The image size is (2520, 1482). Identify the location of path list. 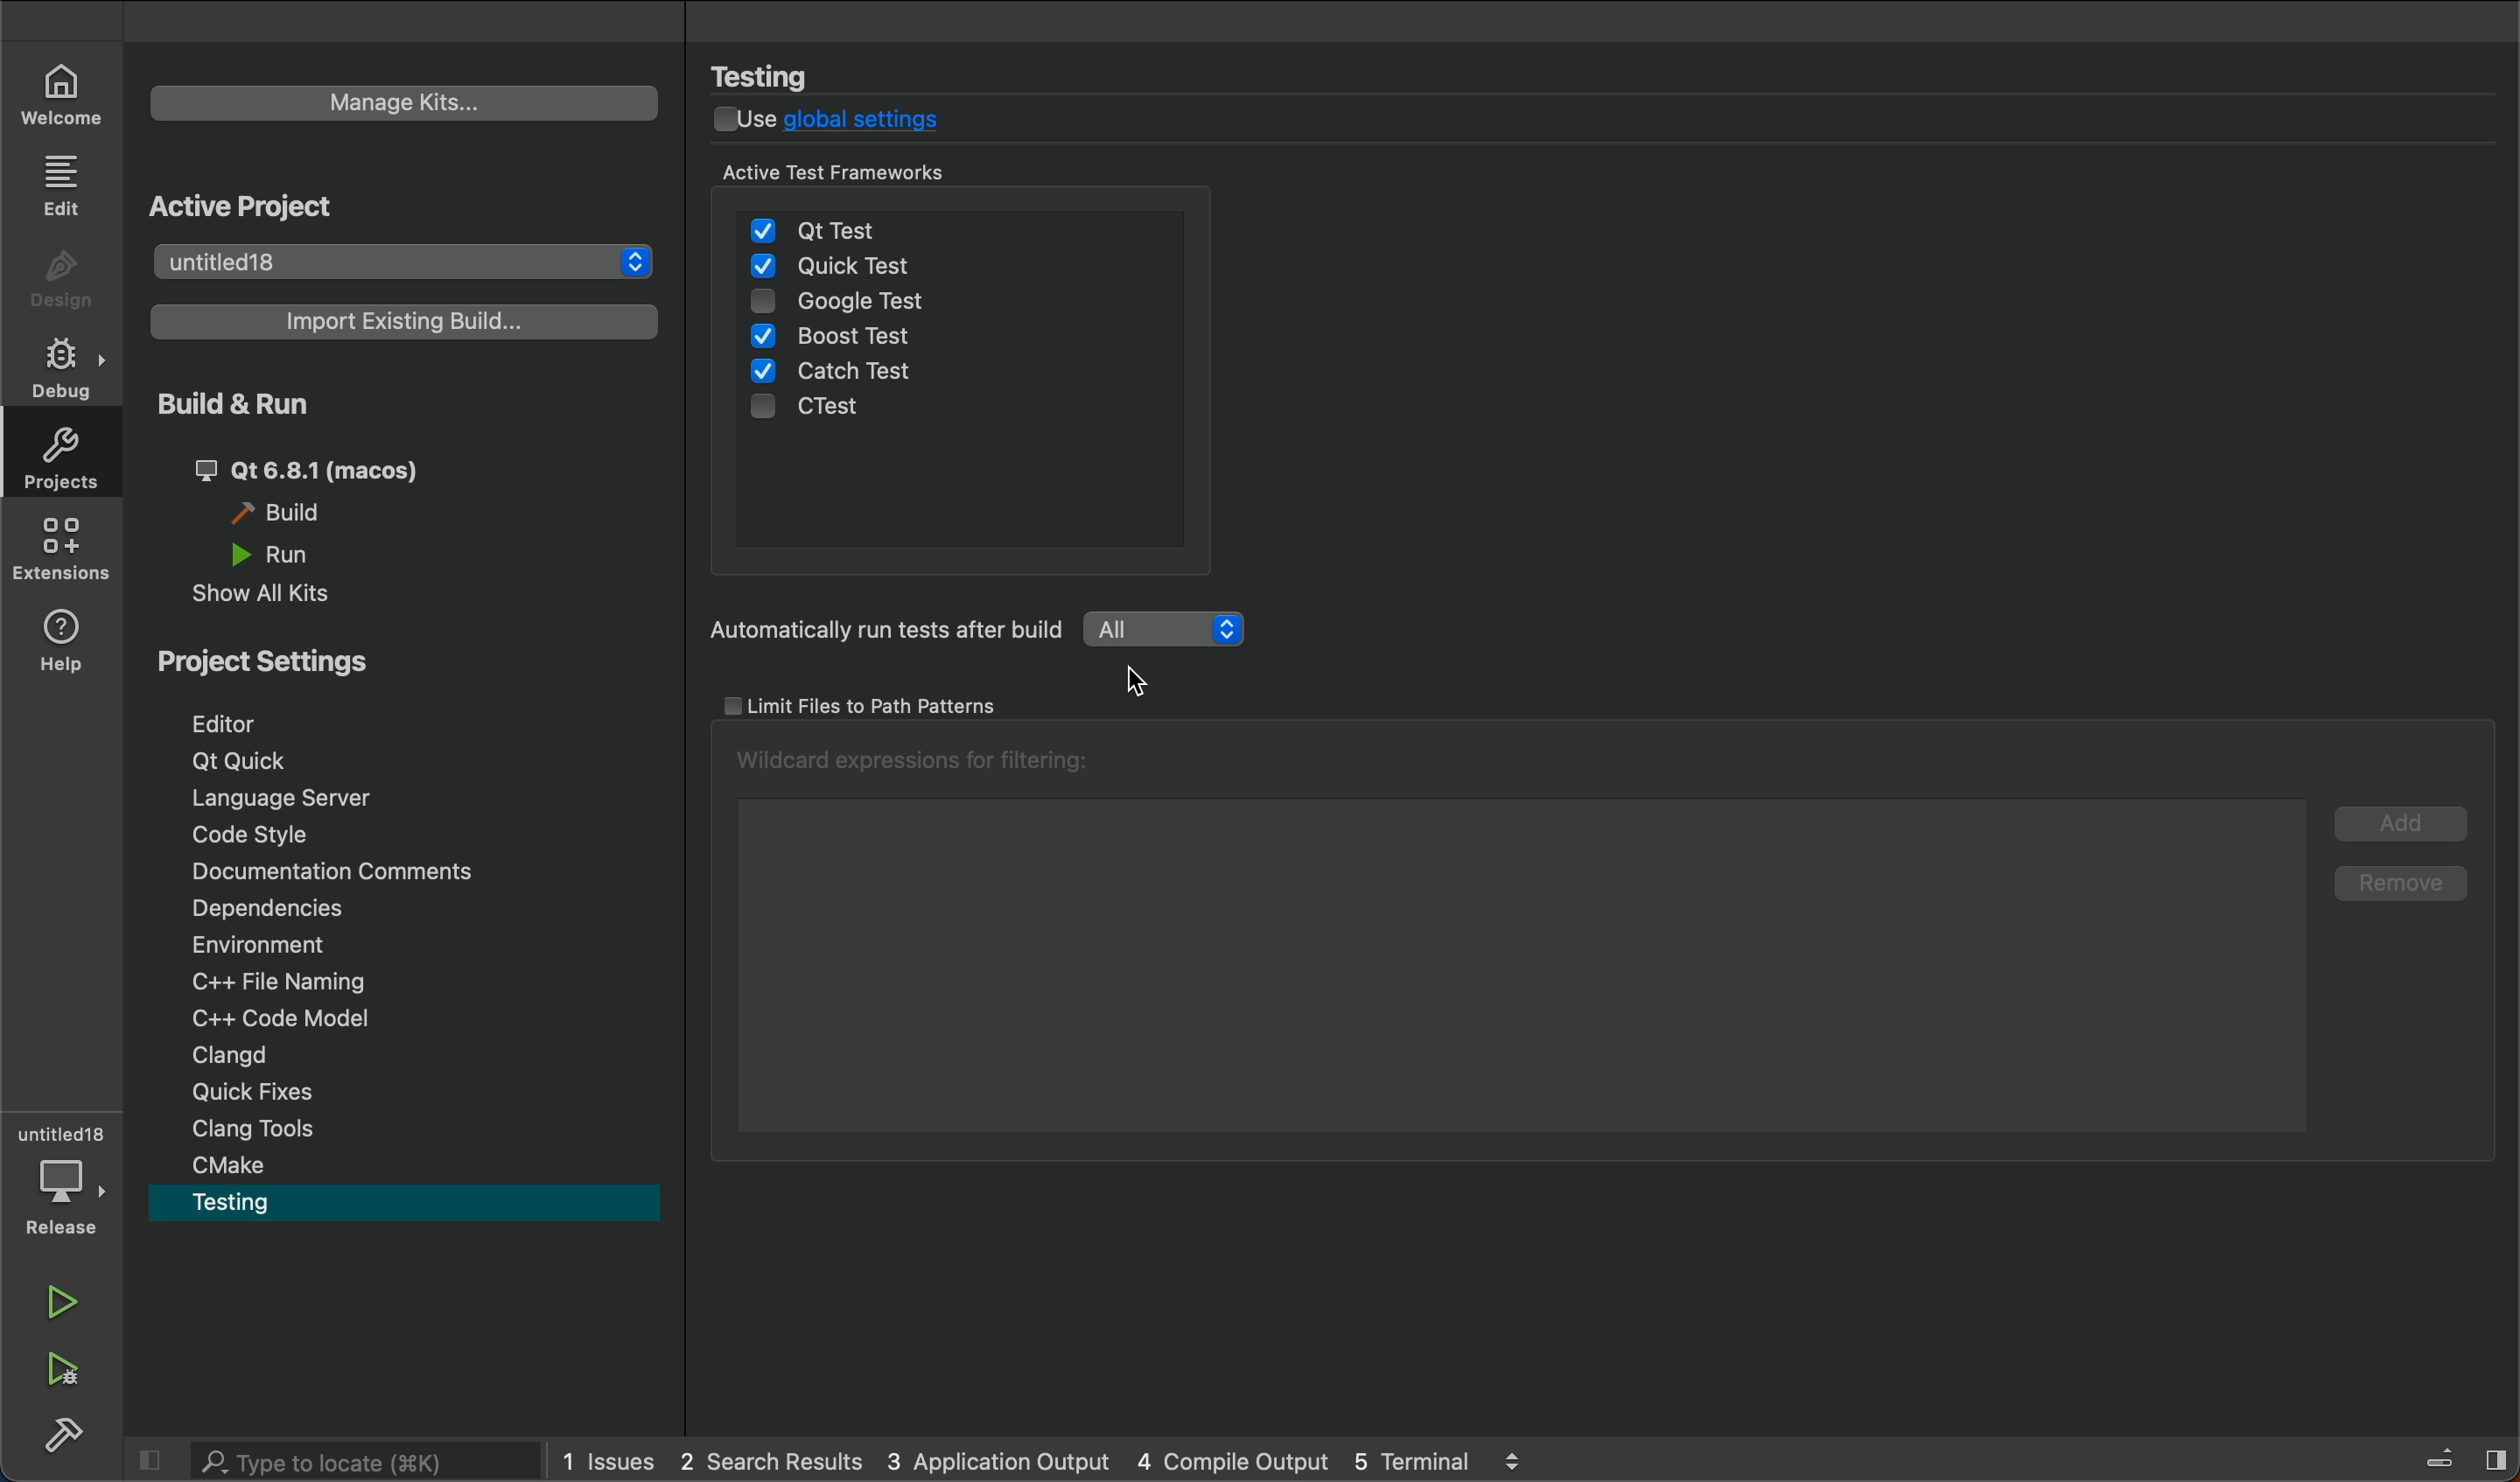
(1509, 942).